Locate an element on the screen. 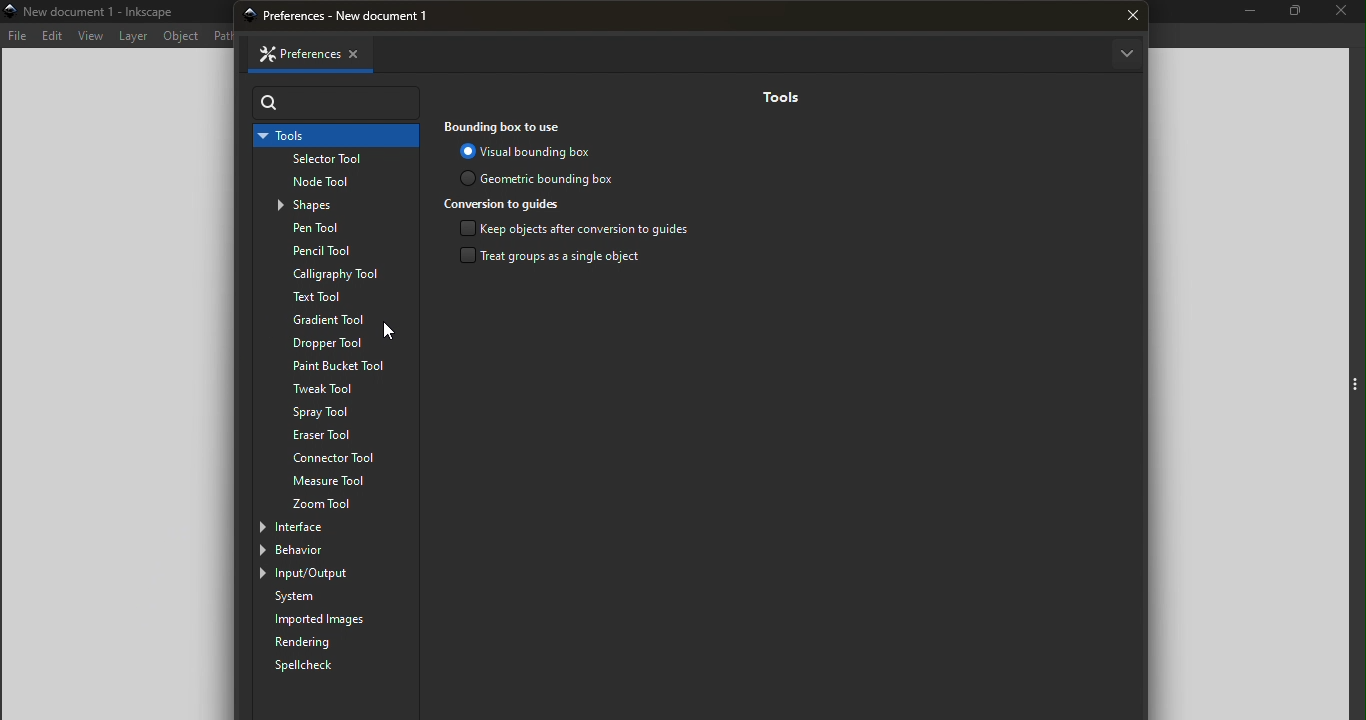 The image size is (1366, 720). Zoom tool is located at coordinates (337, 504).